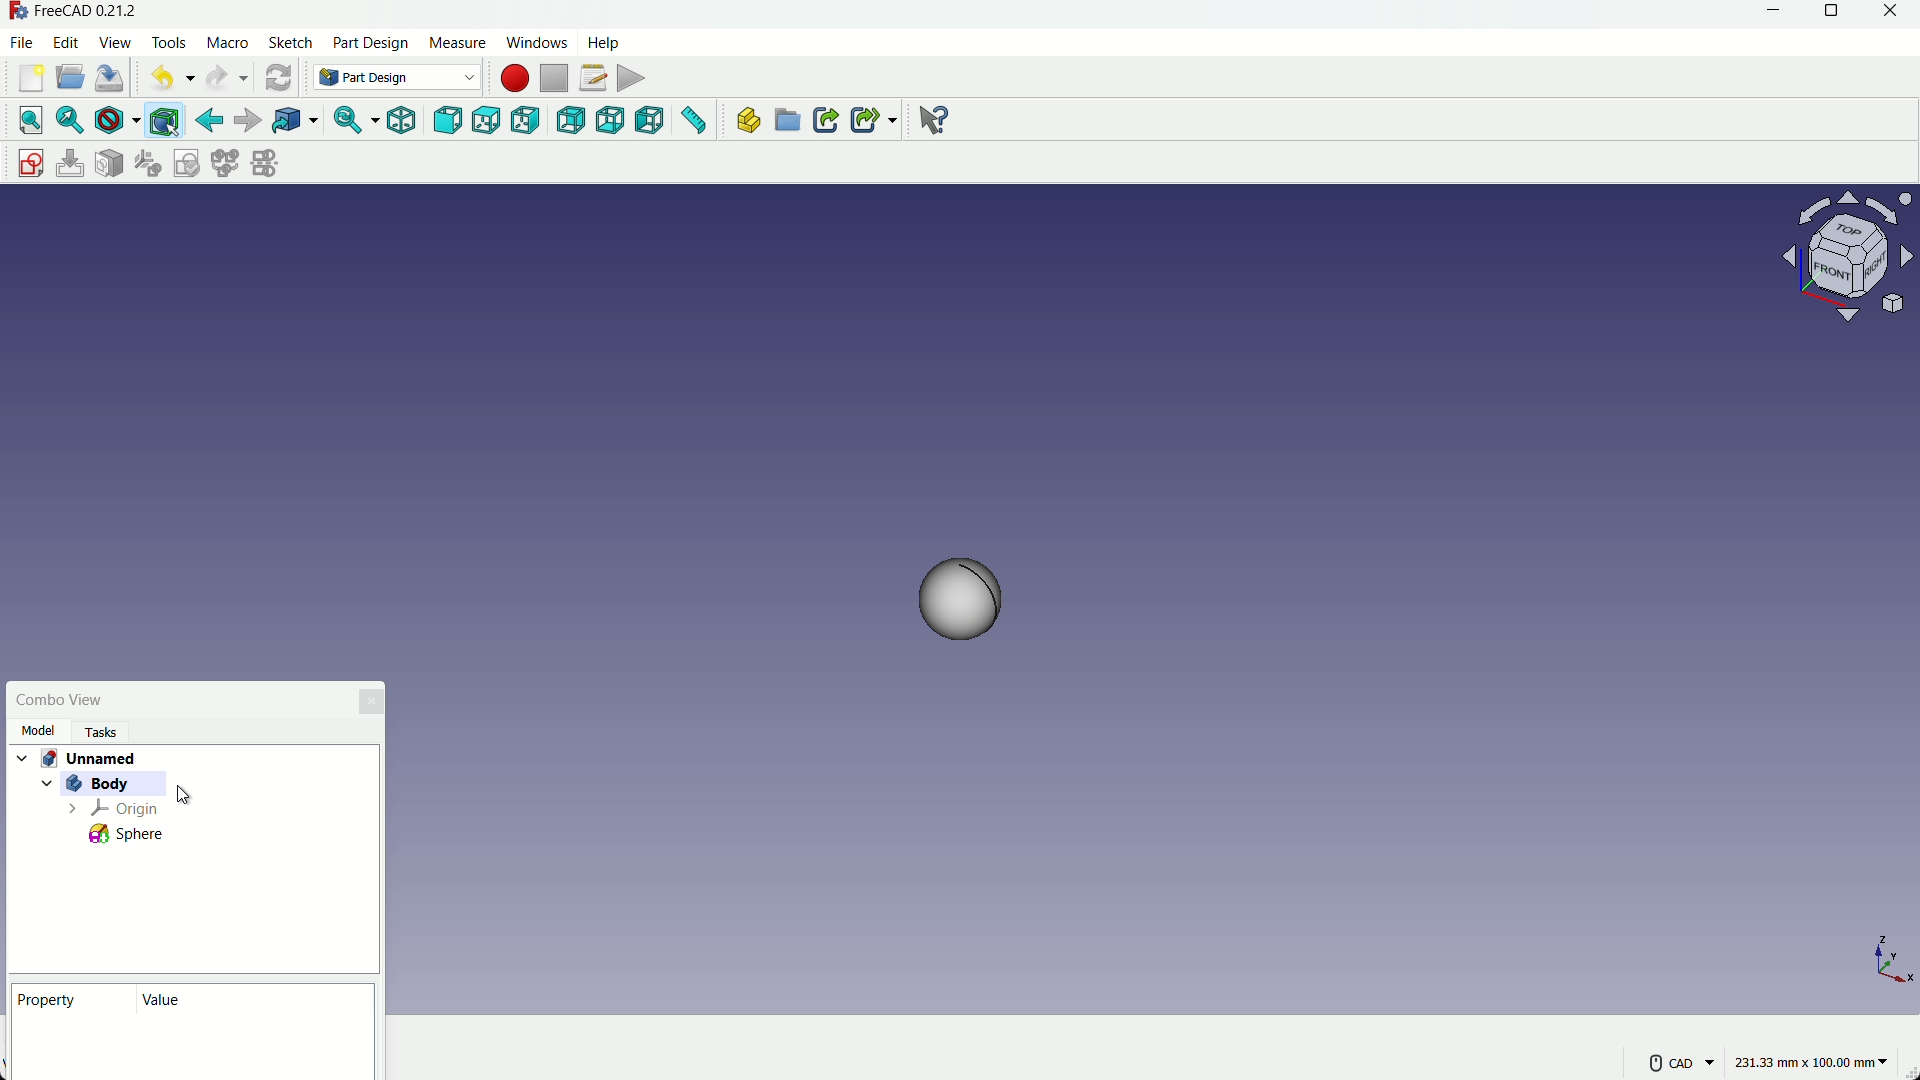 The height and width of the screenshot is (1080, 1920). Describe the element at coordinates (67, 698) in the screenshot. I see `Combo View` at that location.